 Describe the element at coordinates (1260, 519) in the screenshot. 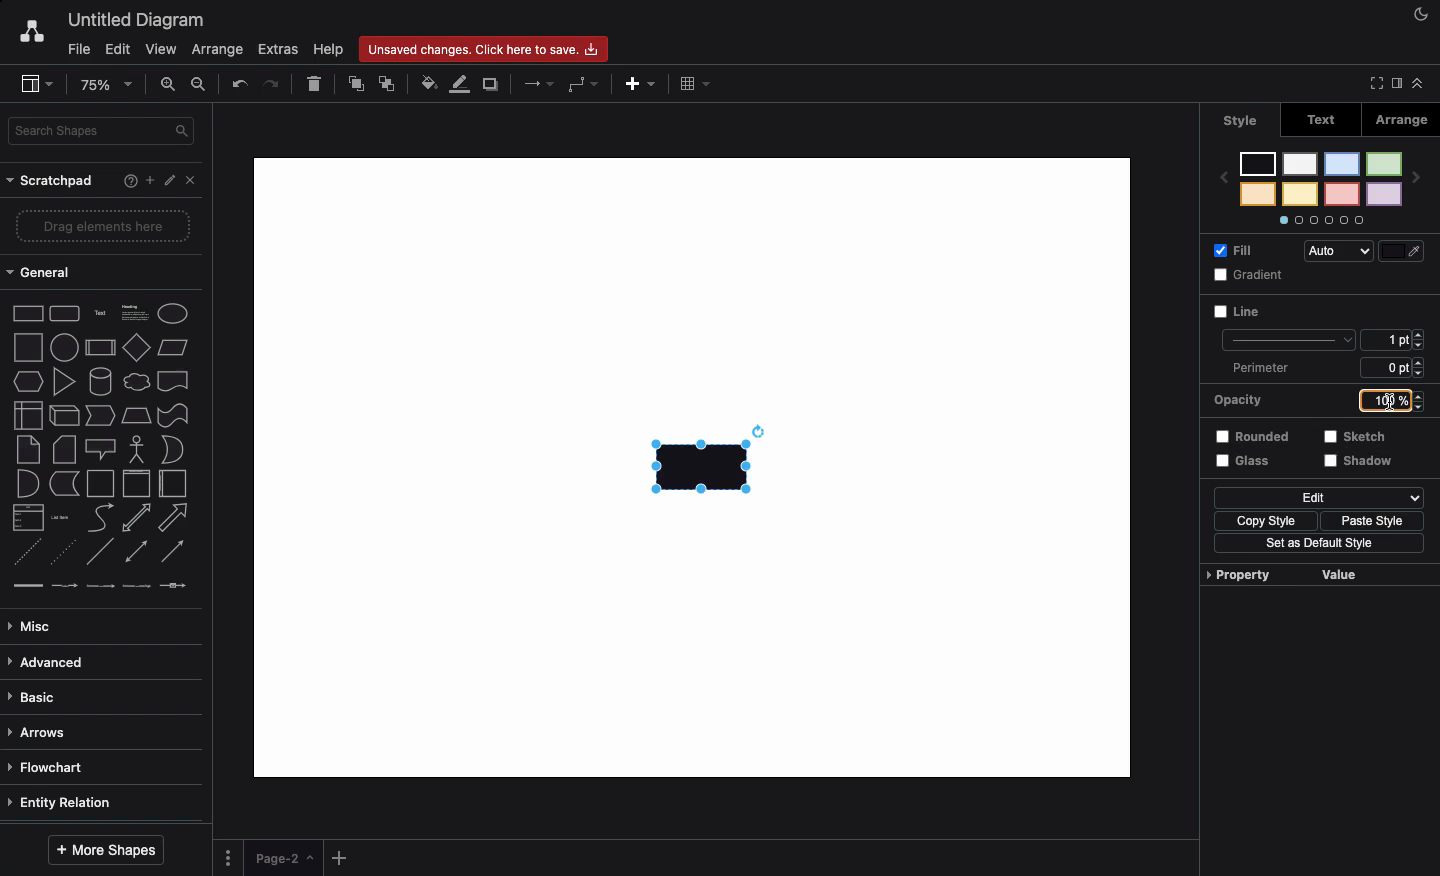

I see `Copy style` at that location.